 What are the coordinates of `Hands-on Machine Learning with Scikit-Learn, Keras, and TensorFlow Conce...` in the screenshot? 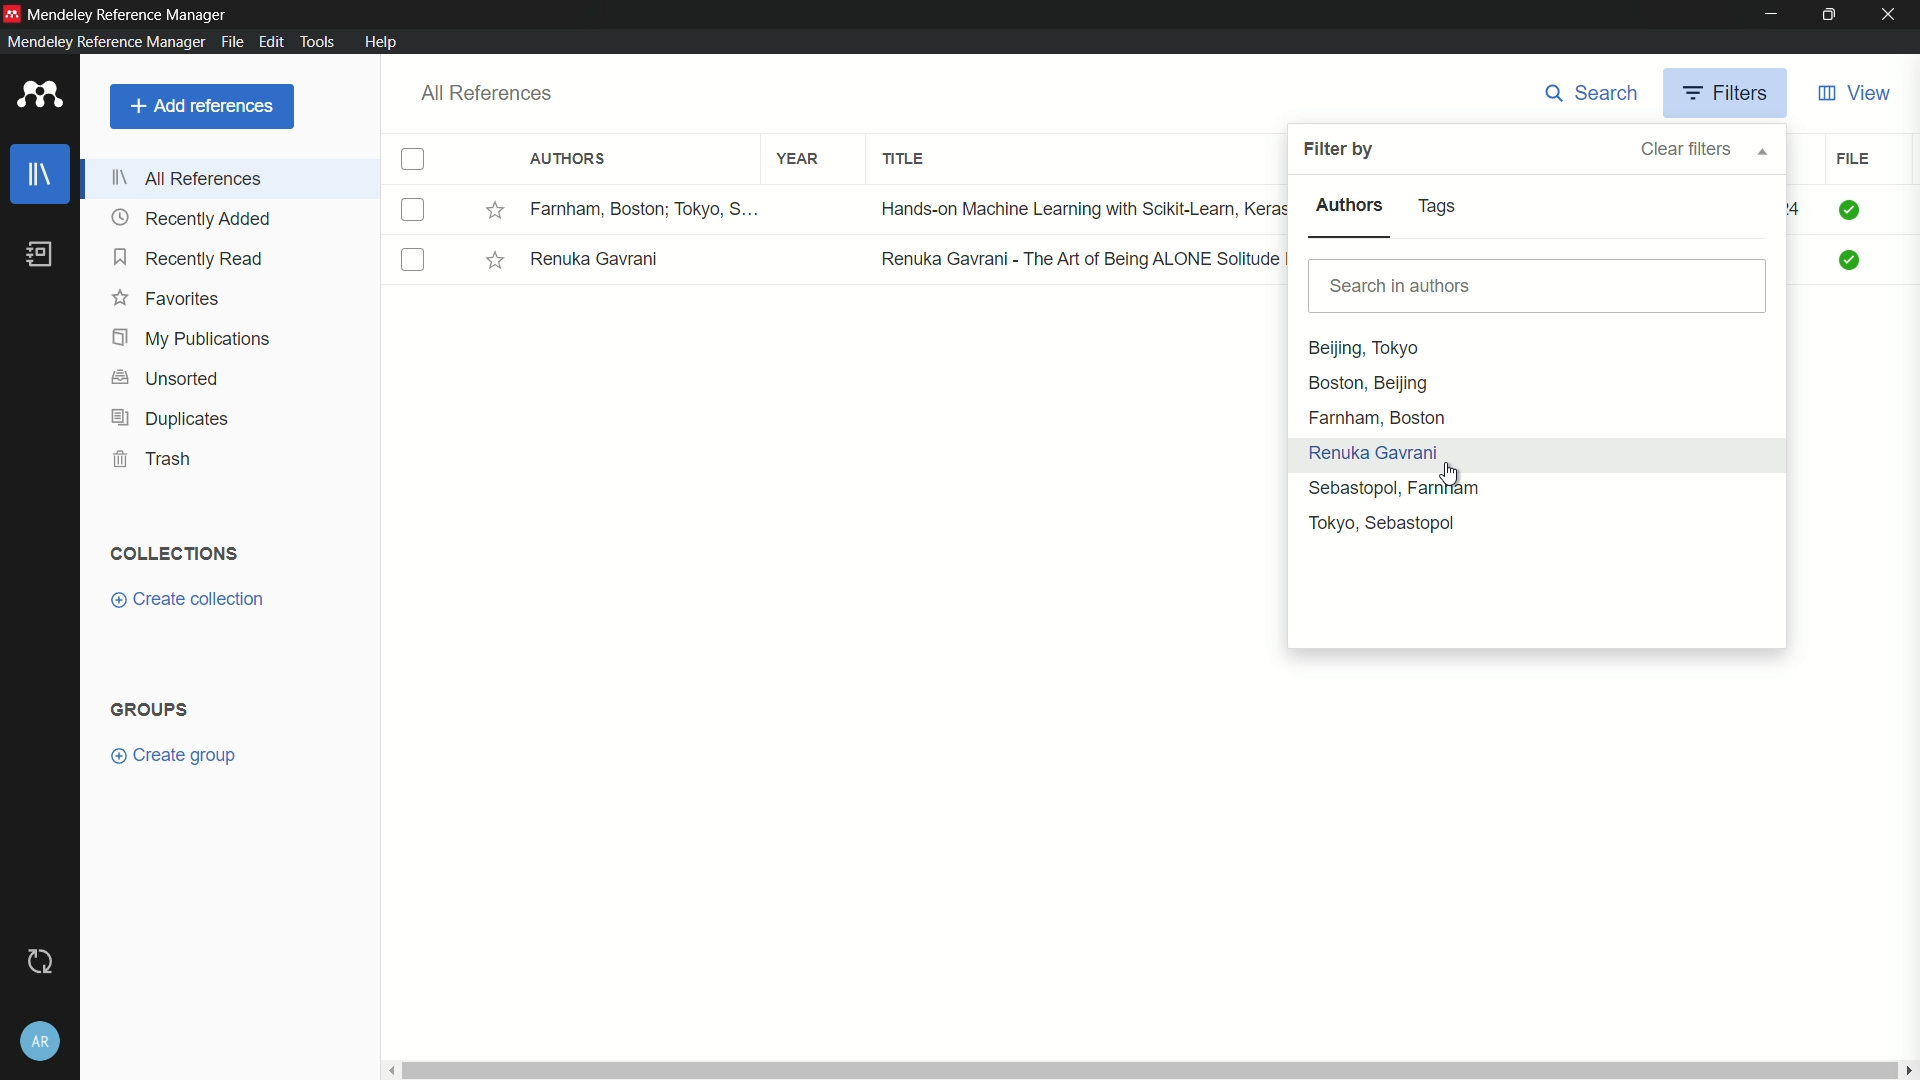 It's located at (1080, 207).